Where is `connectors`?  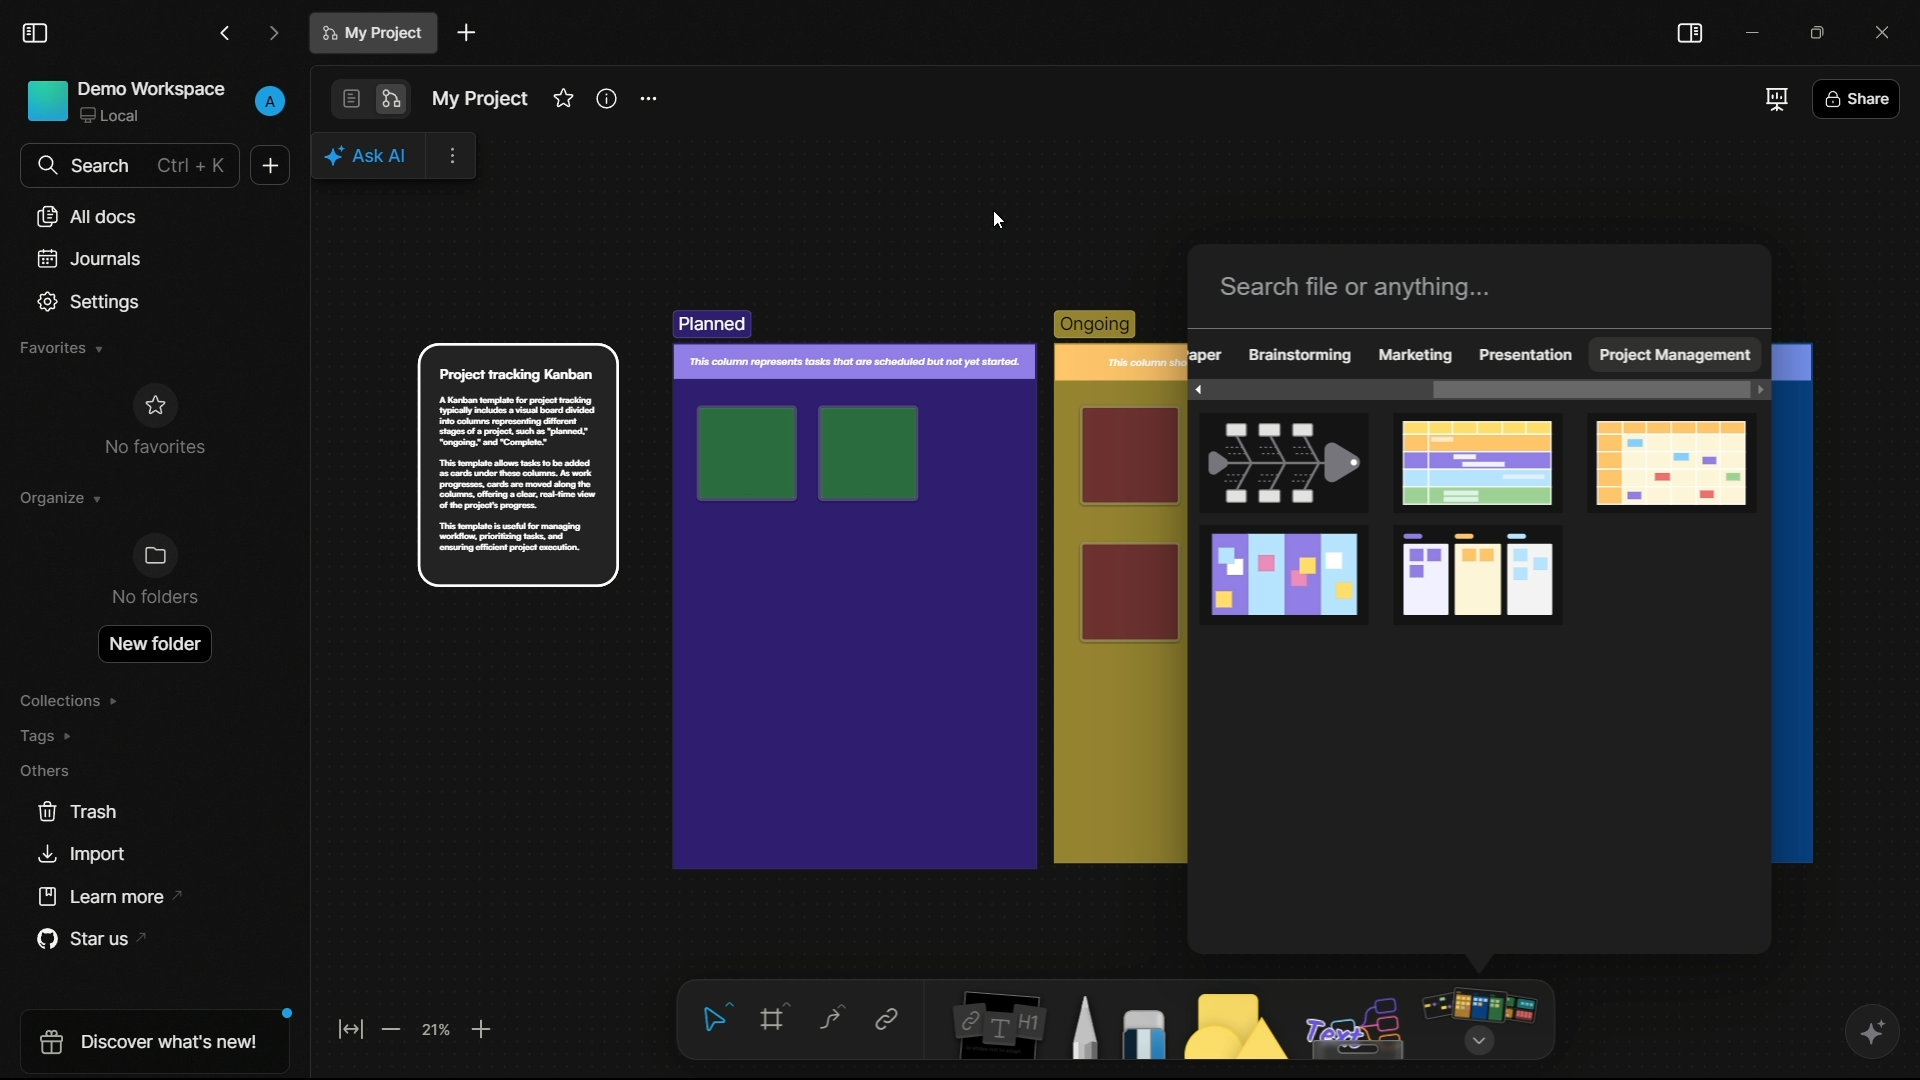 connectors is located at coordinates (831, 1019).